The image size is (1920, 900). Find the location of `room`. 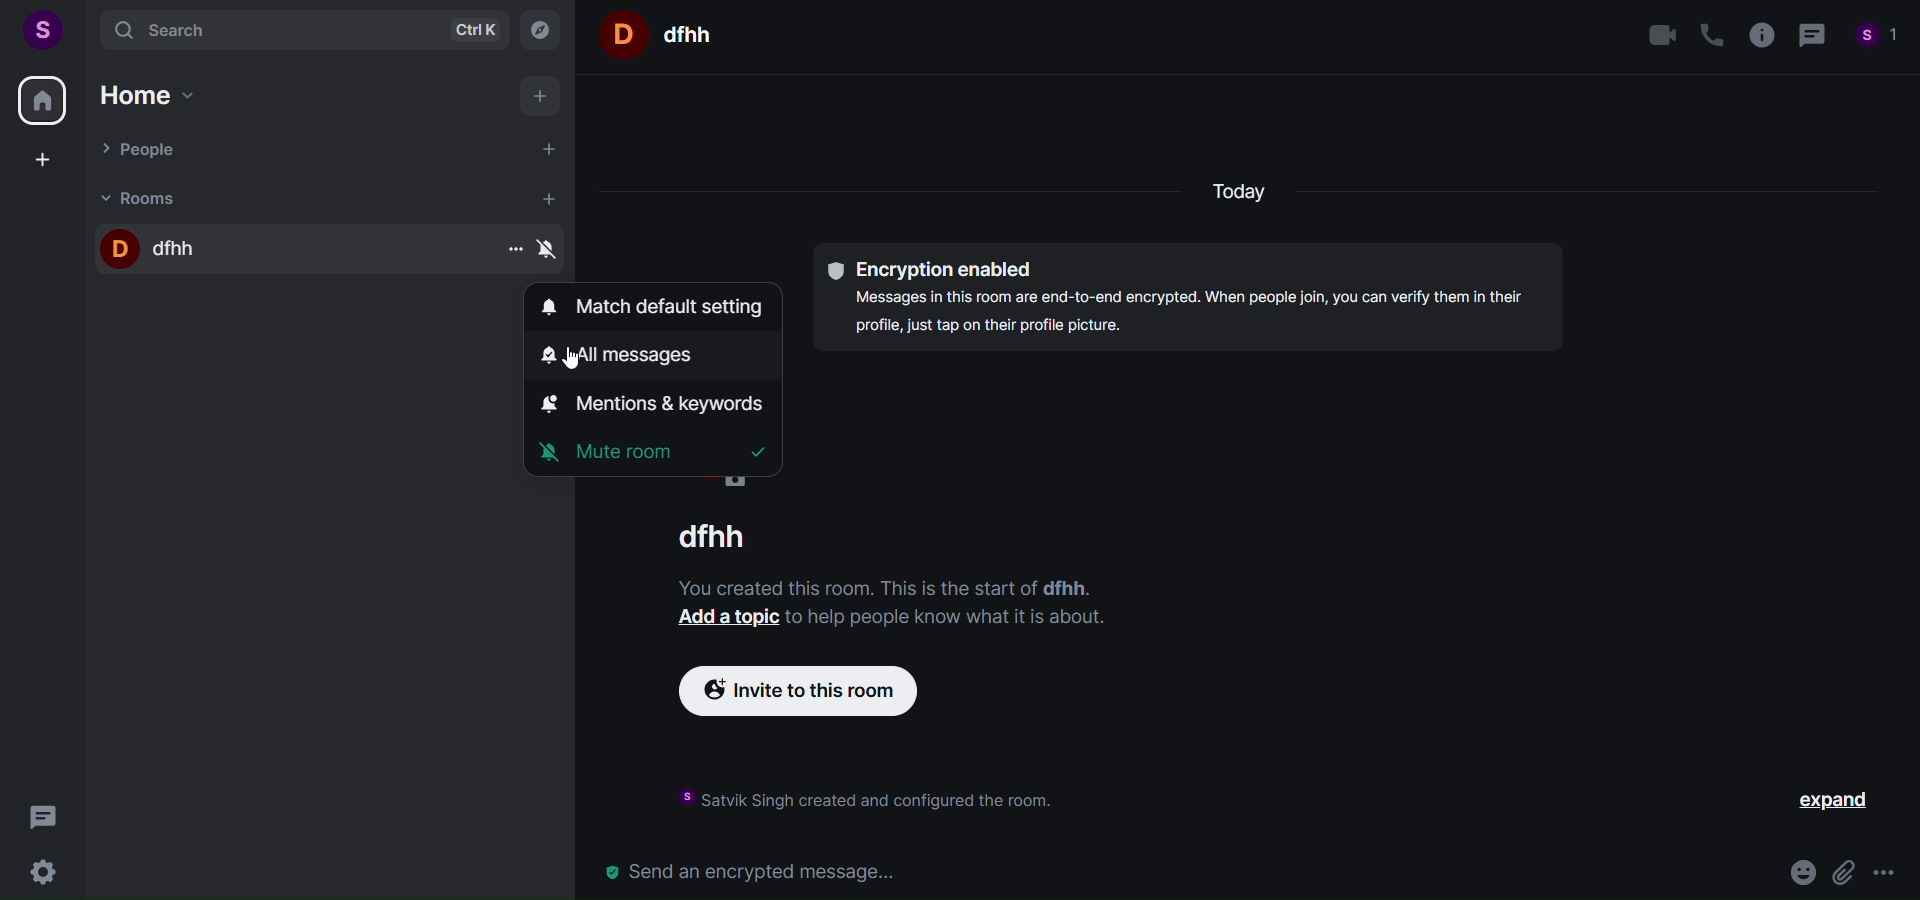

room is located at coordinates (284, 199).